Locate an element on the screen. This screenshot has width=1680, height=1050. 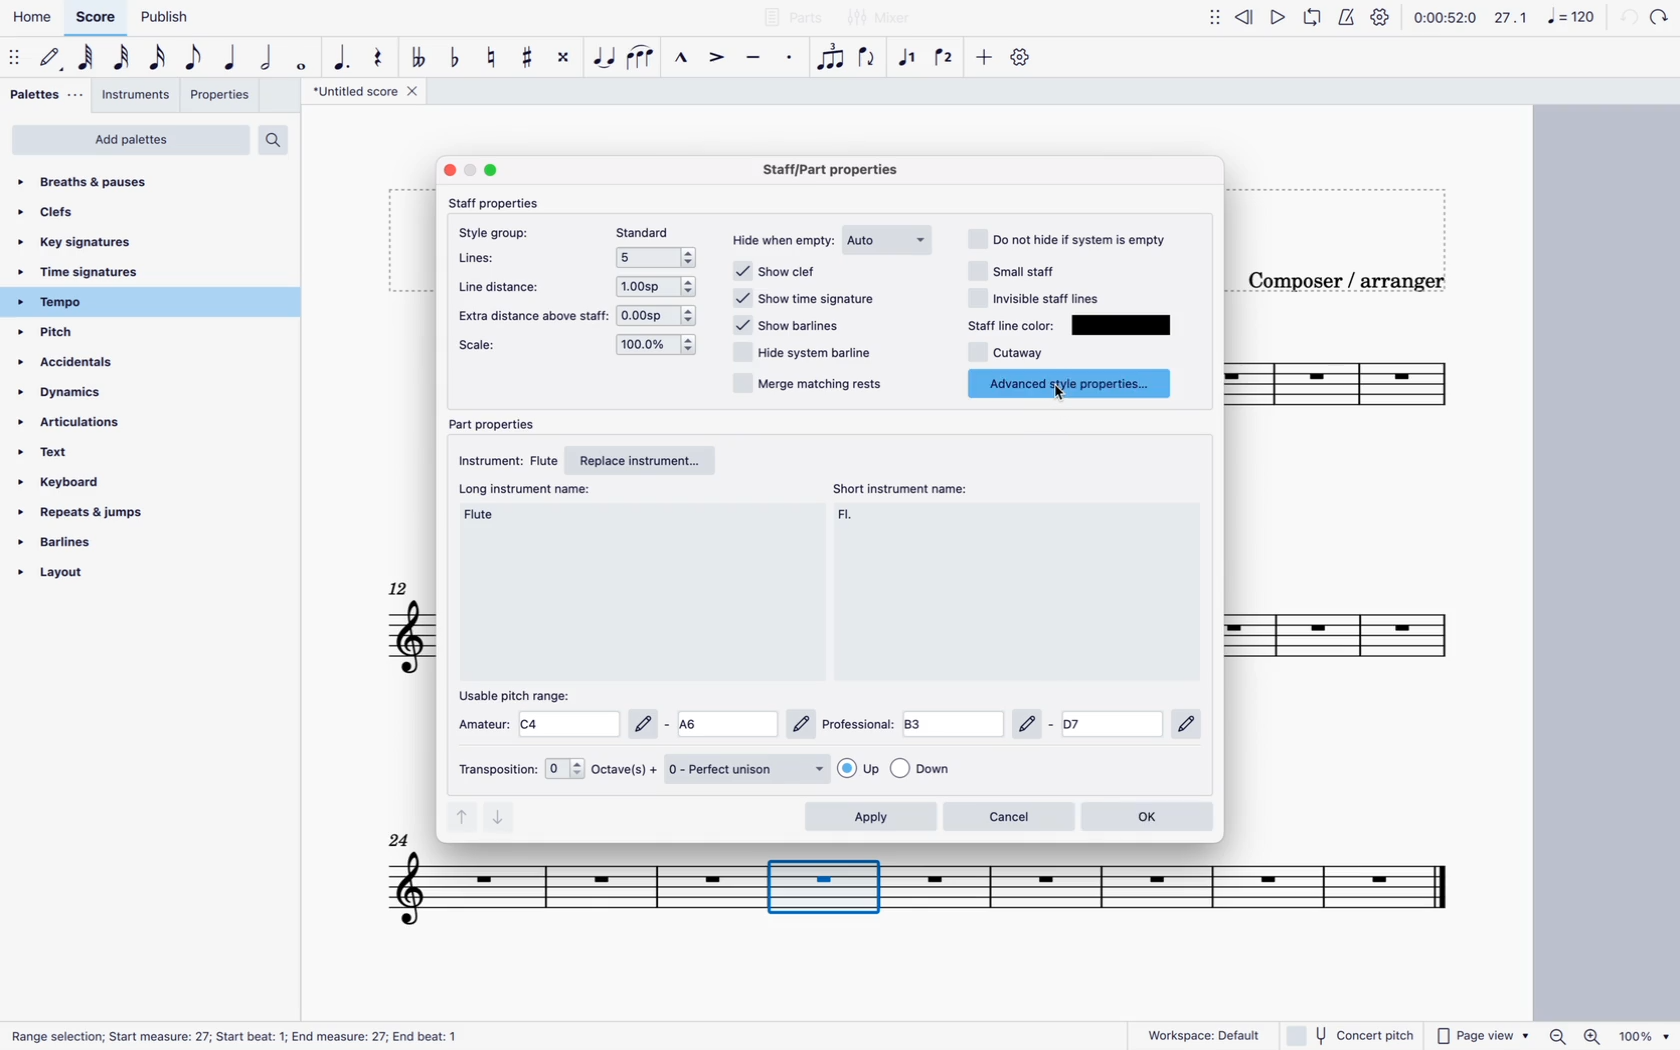
quarter note is located at coordinates (232, 56).